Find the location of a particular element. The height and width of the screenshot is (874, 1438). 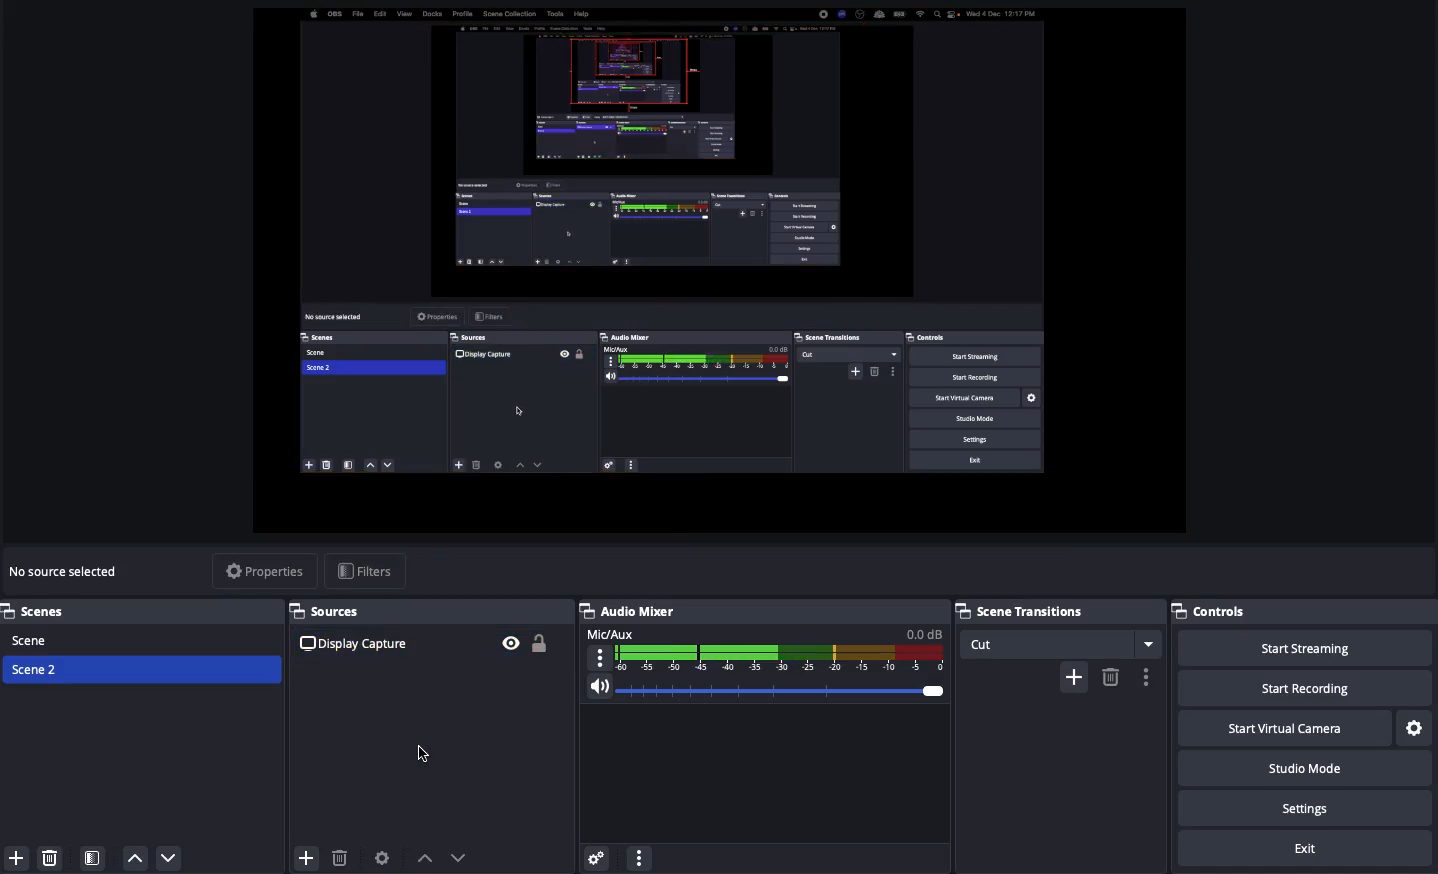

Start recording is located at coordinates (1299, 687).